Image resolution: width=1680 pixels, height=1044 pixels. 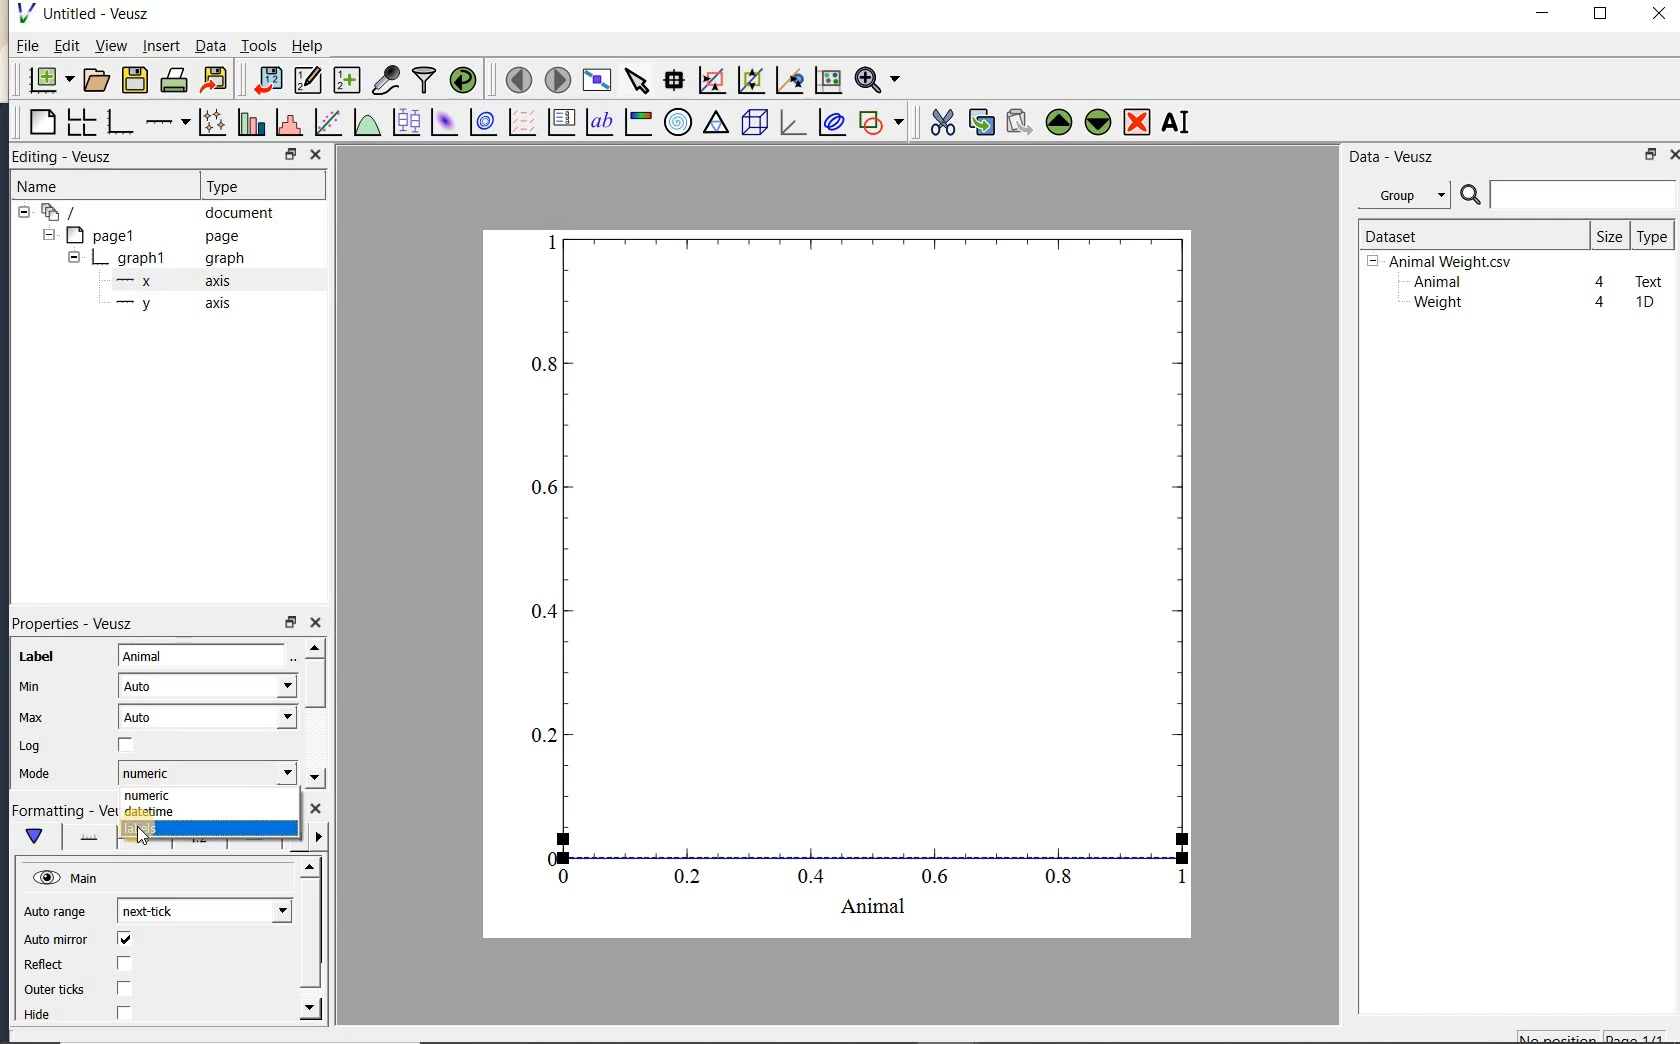 What do you see at coordinates (877, 80) in the screenshot?
I see `zoom function menus` at bounding box center [877, 80].